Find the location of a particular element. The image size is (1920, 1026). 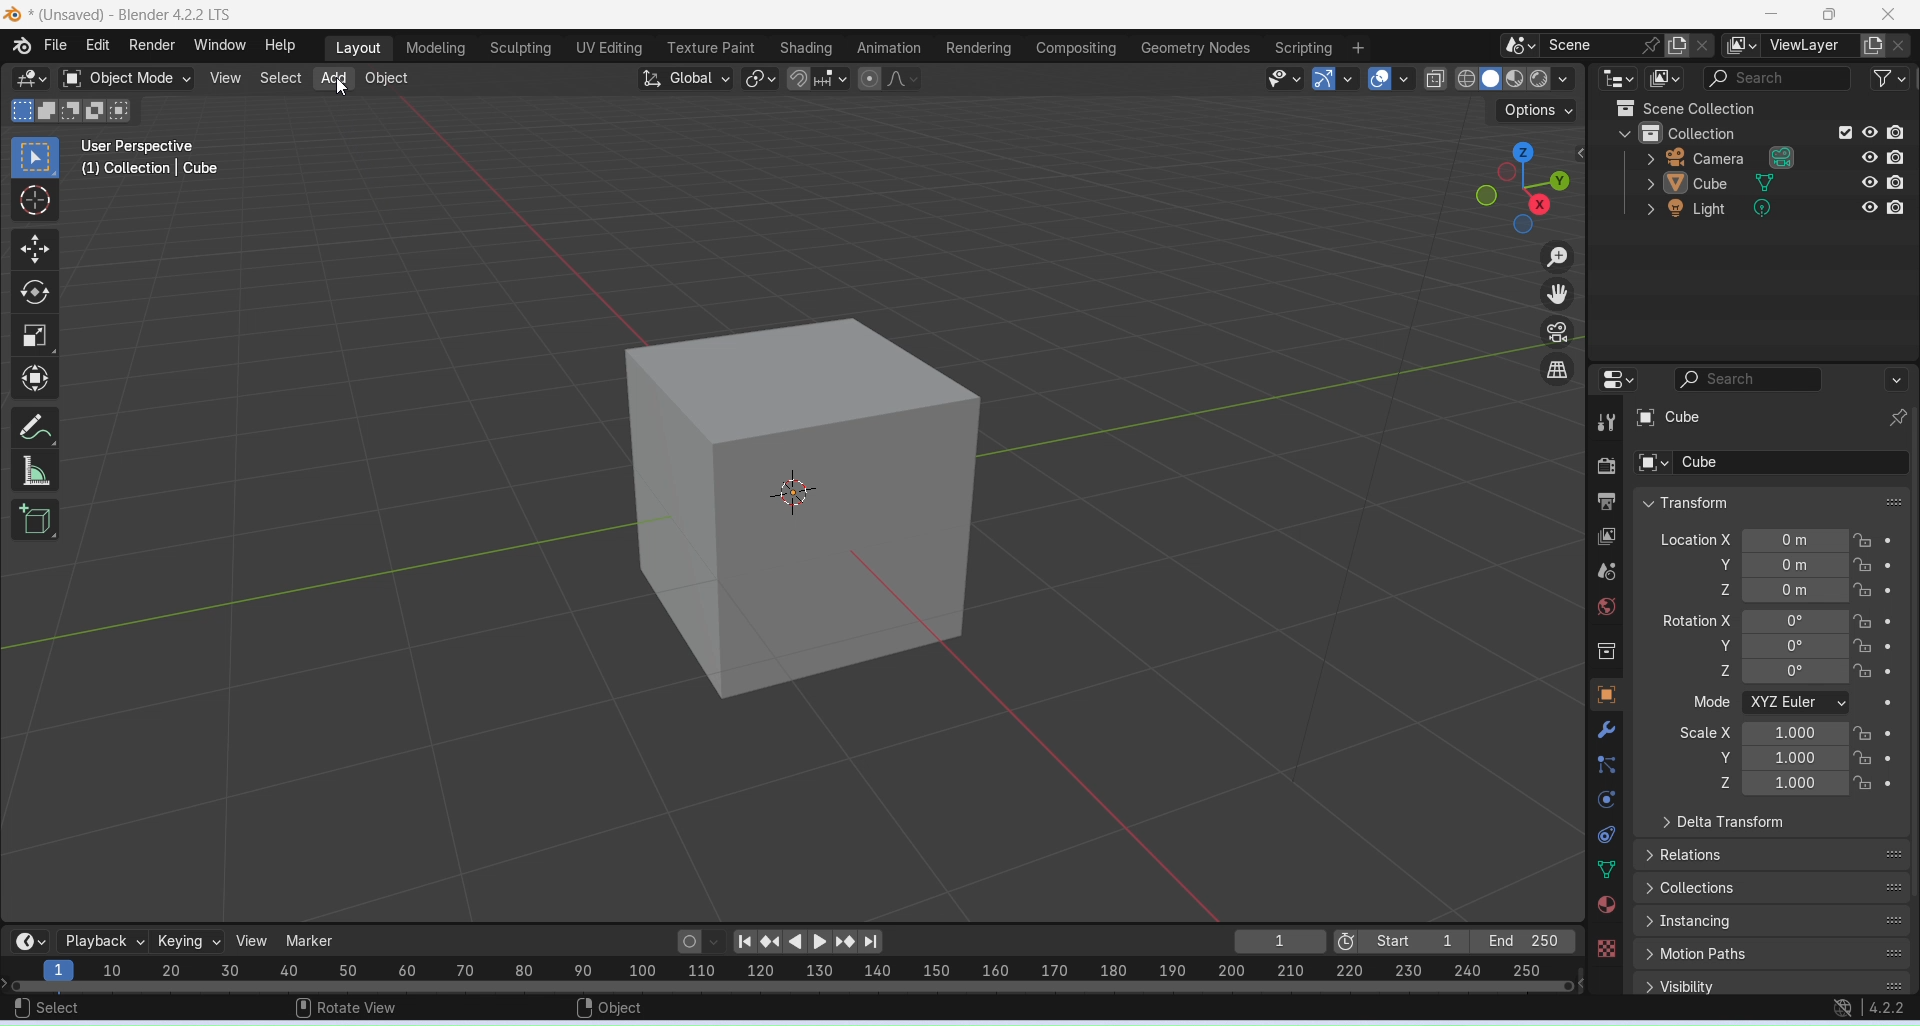

Scene collection is located at coordinates (1683, 108).